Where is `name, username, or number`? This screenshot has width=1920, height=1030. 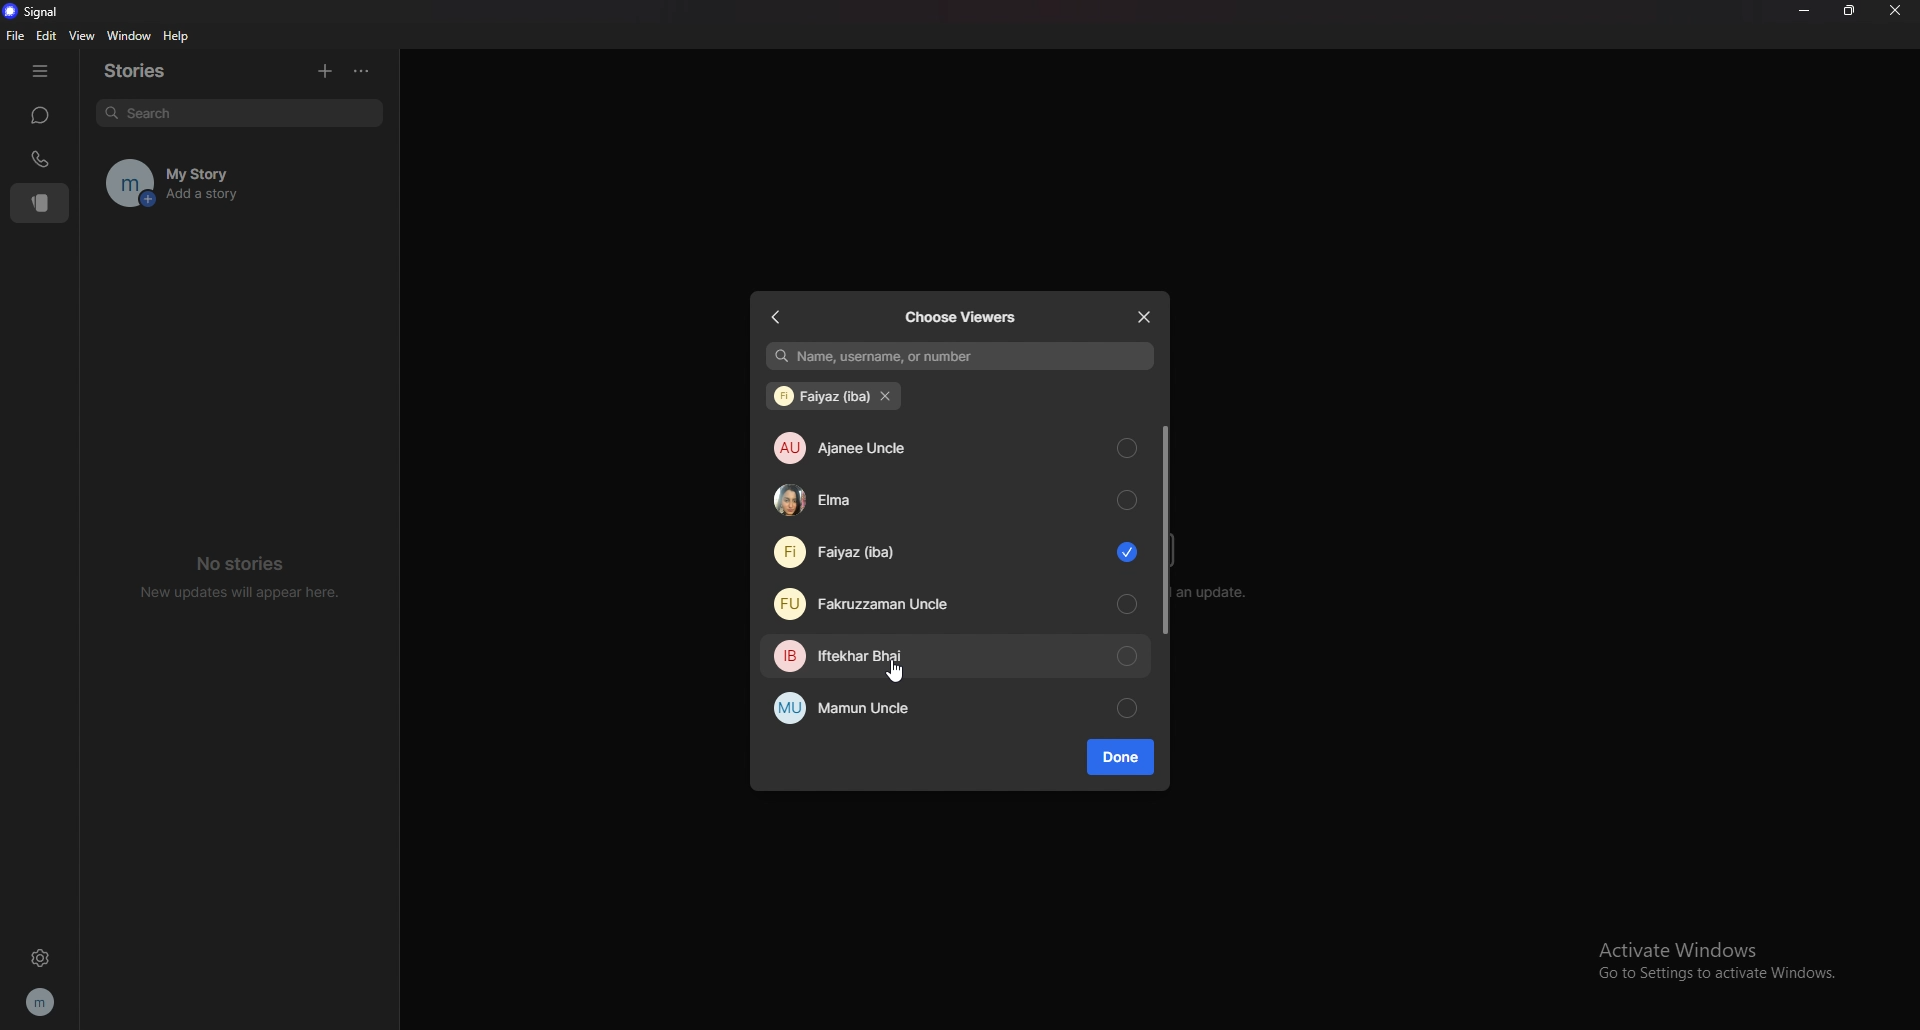
name, username, or number is located at coordinates (956, 358).